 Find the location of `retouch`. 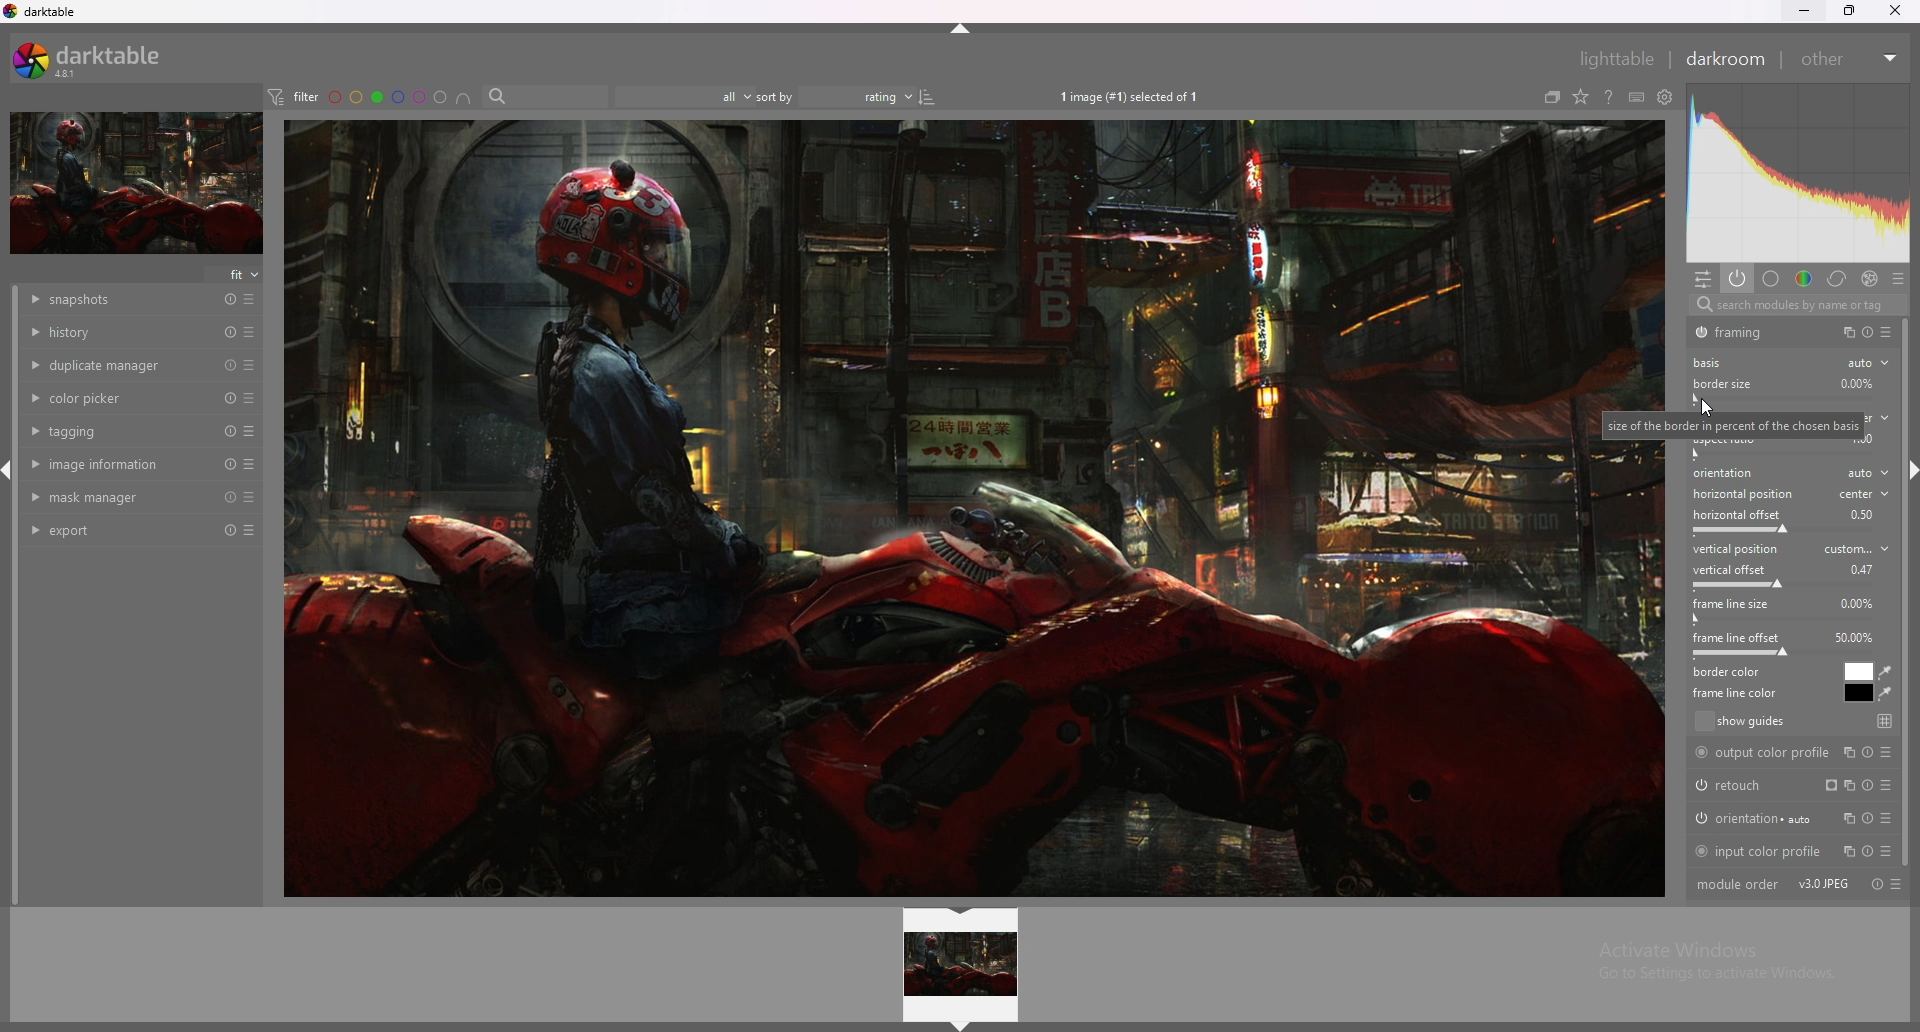

retouch is located at coordinates (1786, 784).